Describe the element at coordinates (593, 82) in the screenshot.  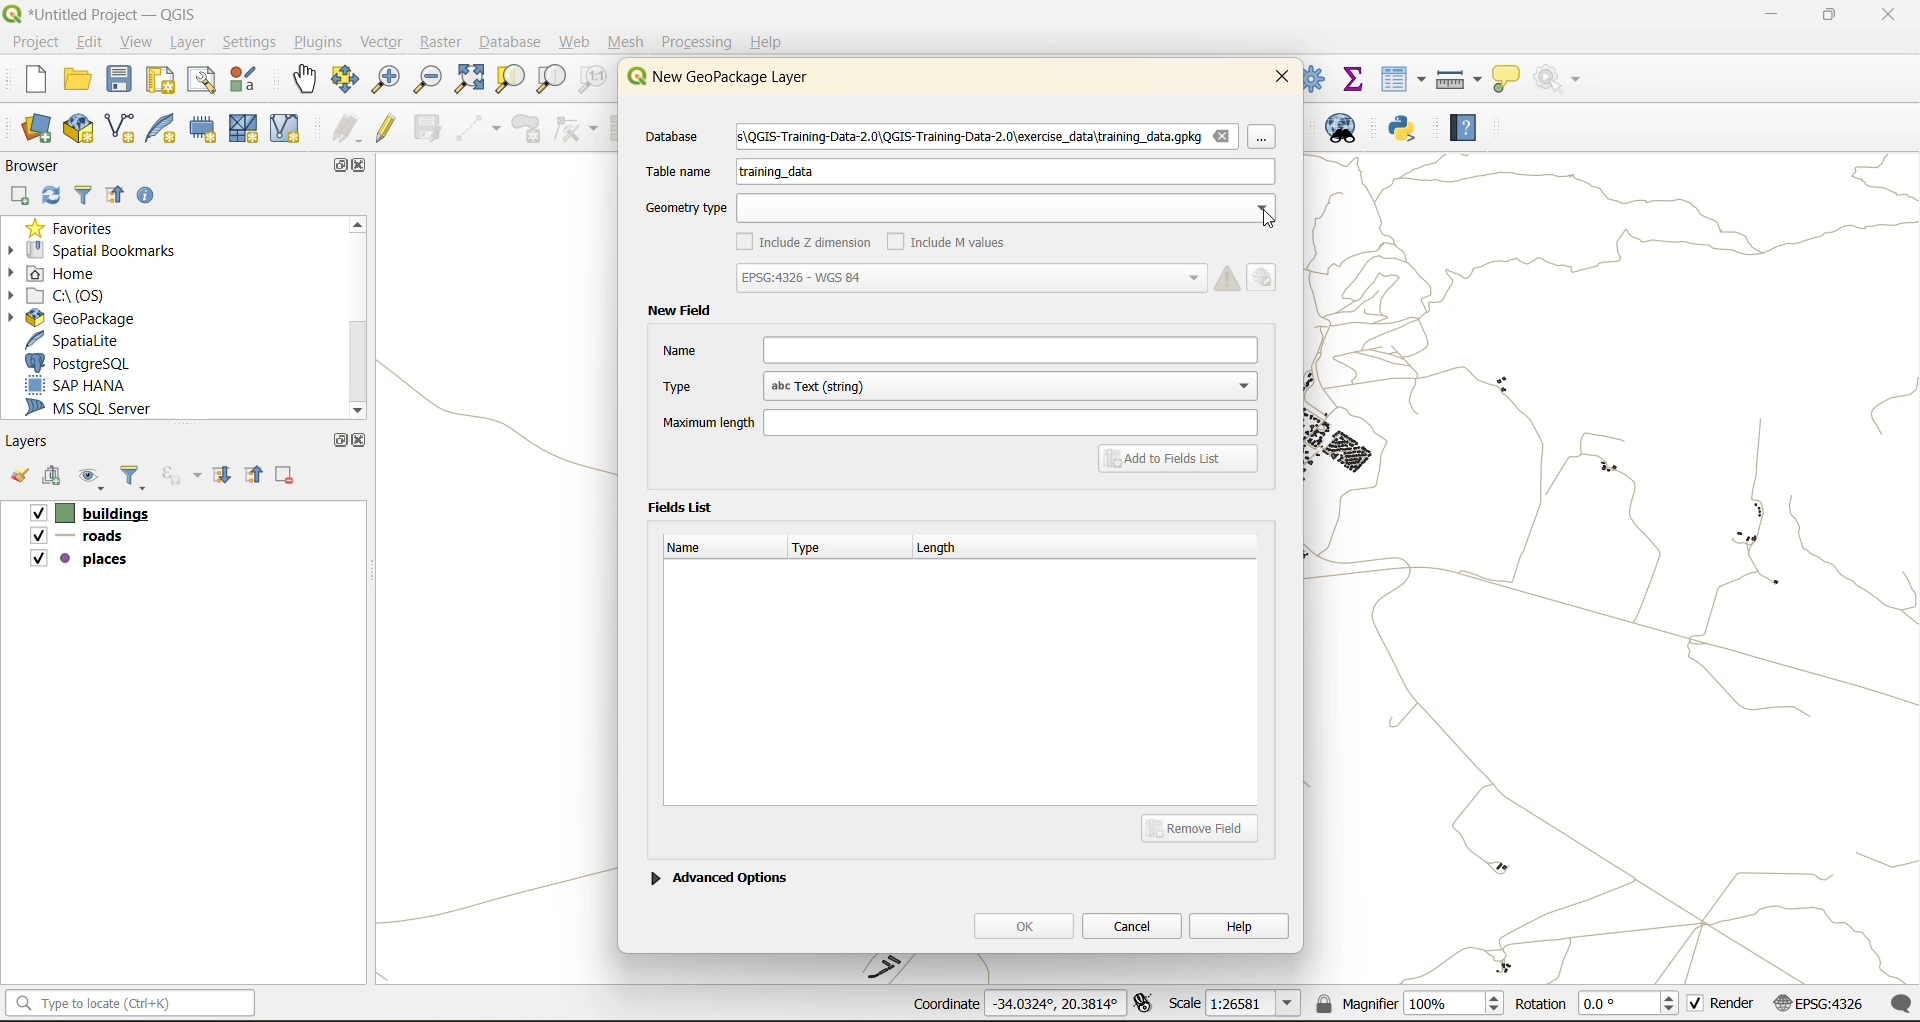
I see `zoom native` at that location.